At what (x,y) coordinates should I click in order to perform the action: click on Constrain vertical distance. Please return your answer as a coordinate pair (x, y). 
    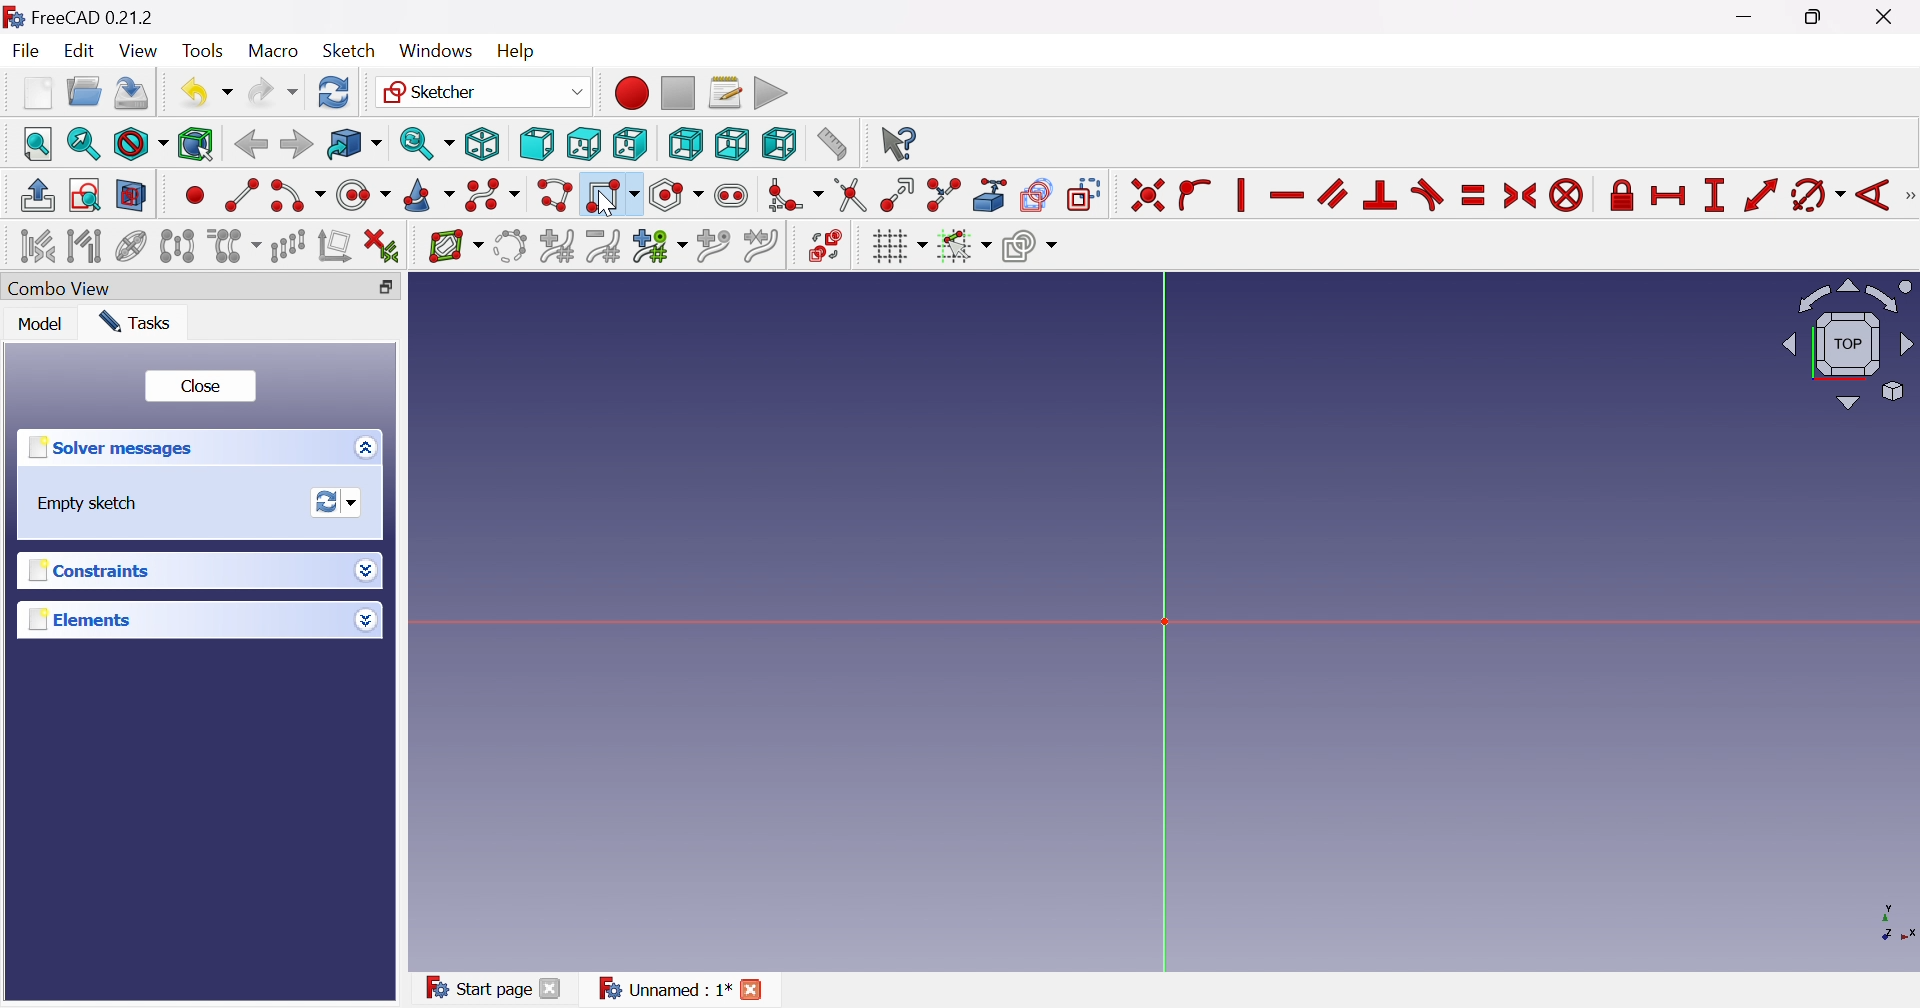
    Looking at the image, I should click on (1714, 195).